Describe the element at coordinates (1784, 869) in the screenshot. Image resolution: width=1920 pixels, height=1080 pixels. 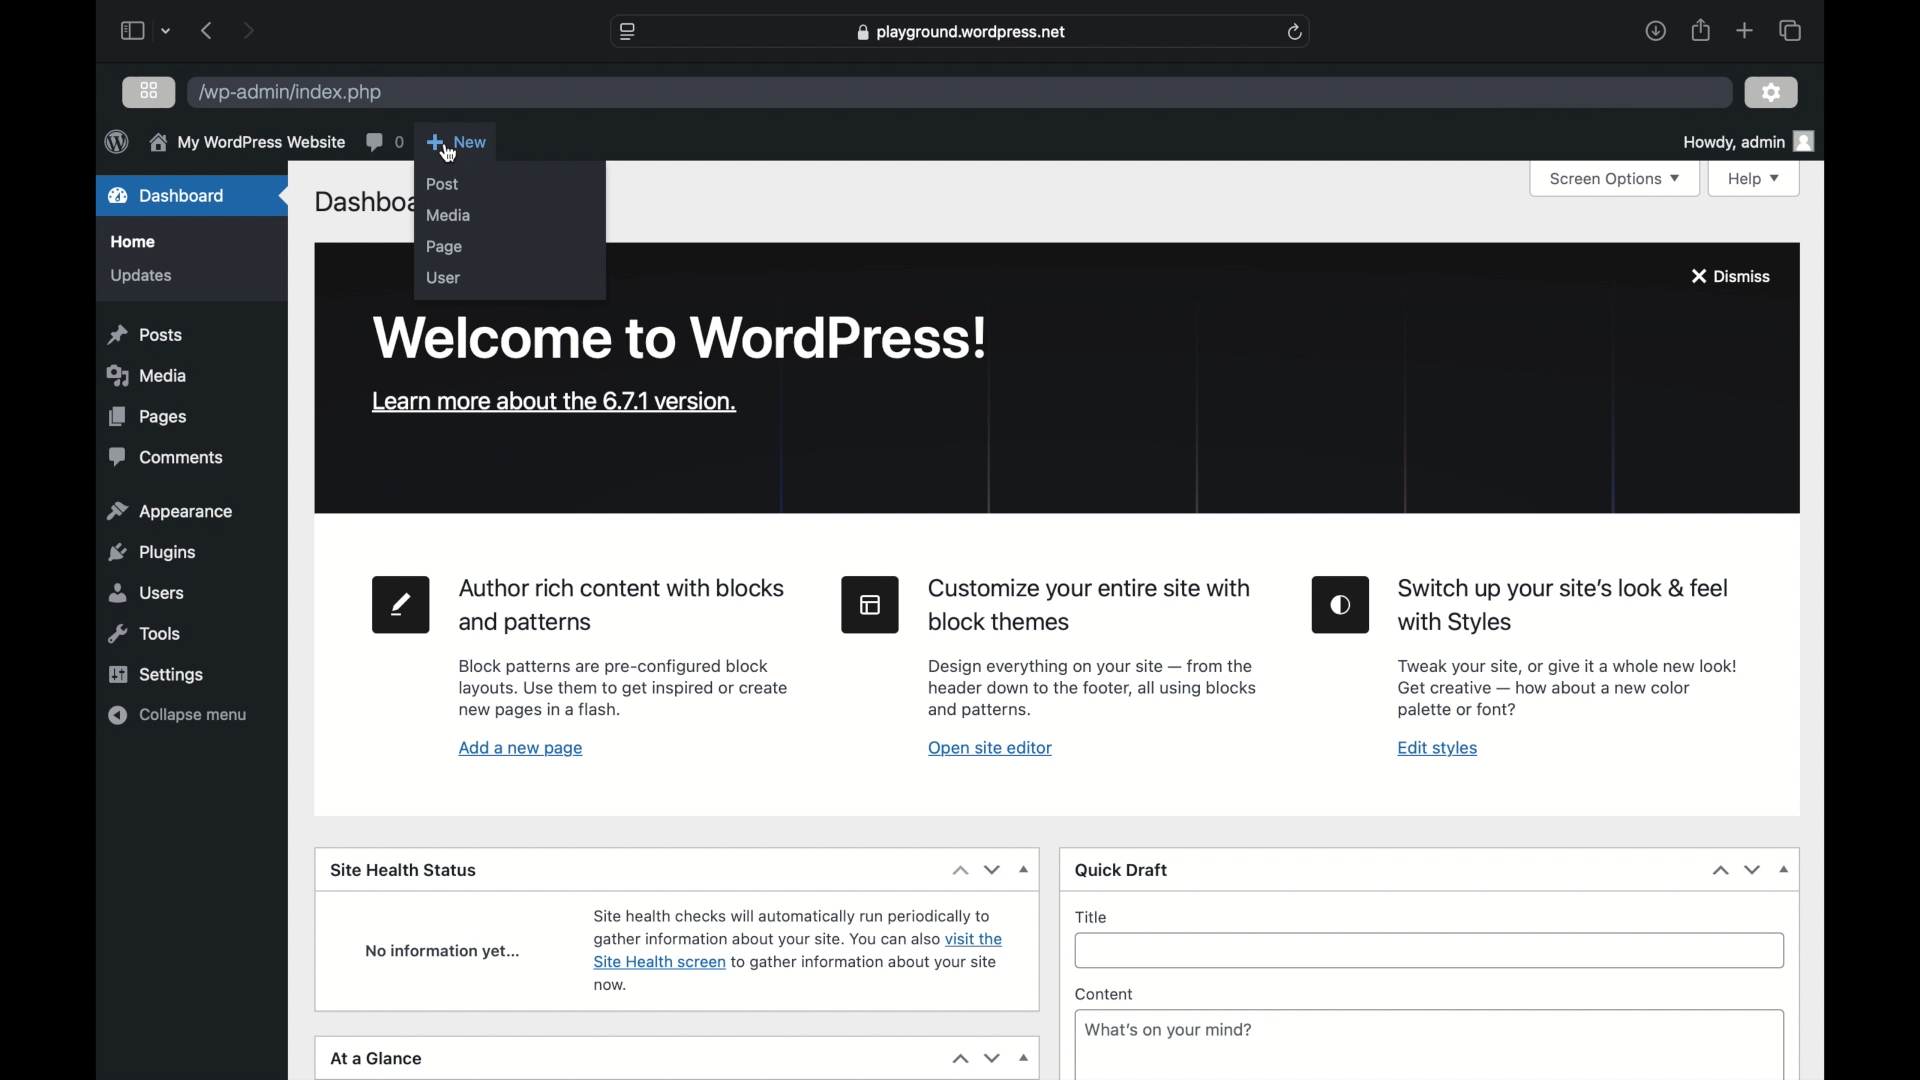
I see `dropdown` at that location.